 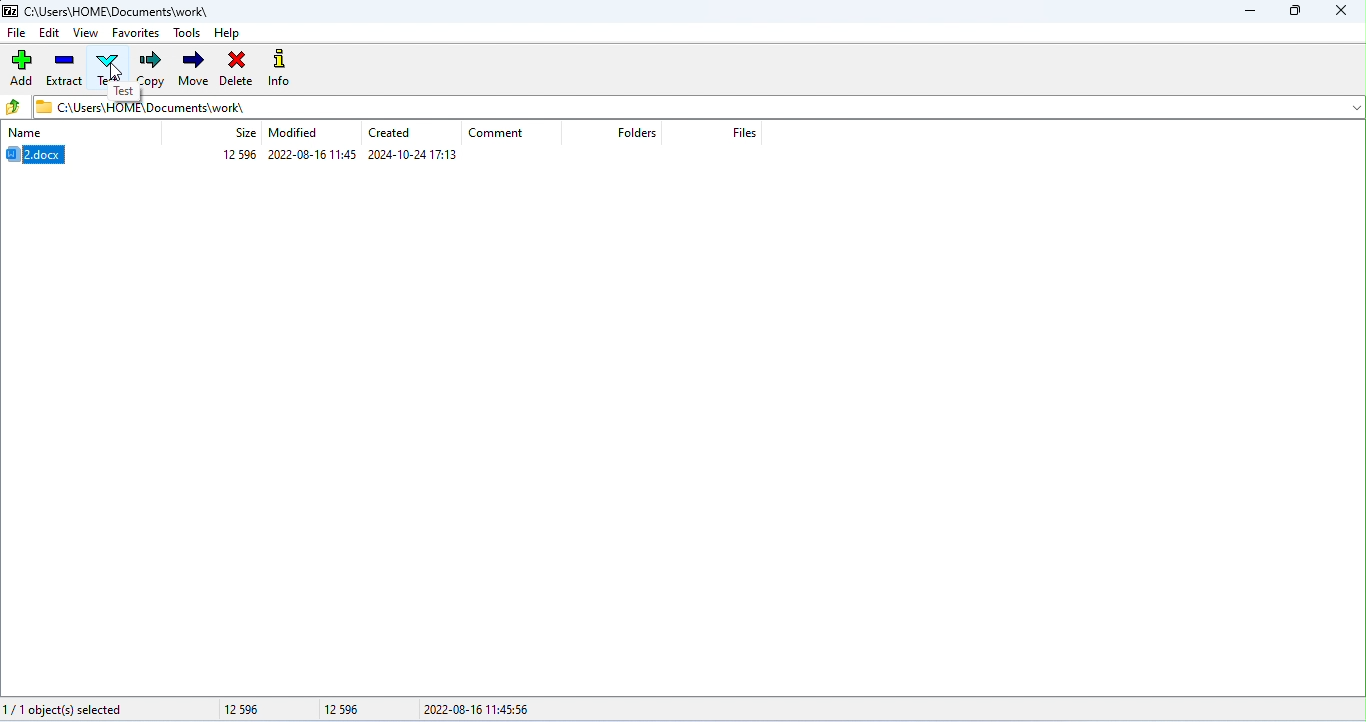 What do you see at coordinates (240, 154) in the screenshot?
I see `12596` at bounding box center [240, 154].